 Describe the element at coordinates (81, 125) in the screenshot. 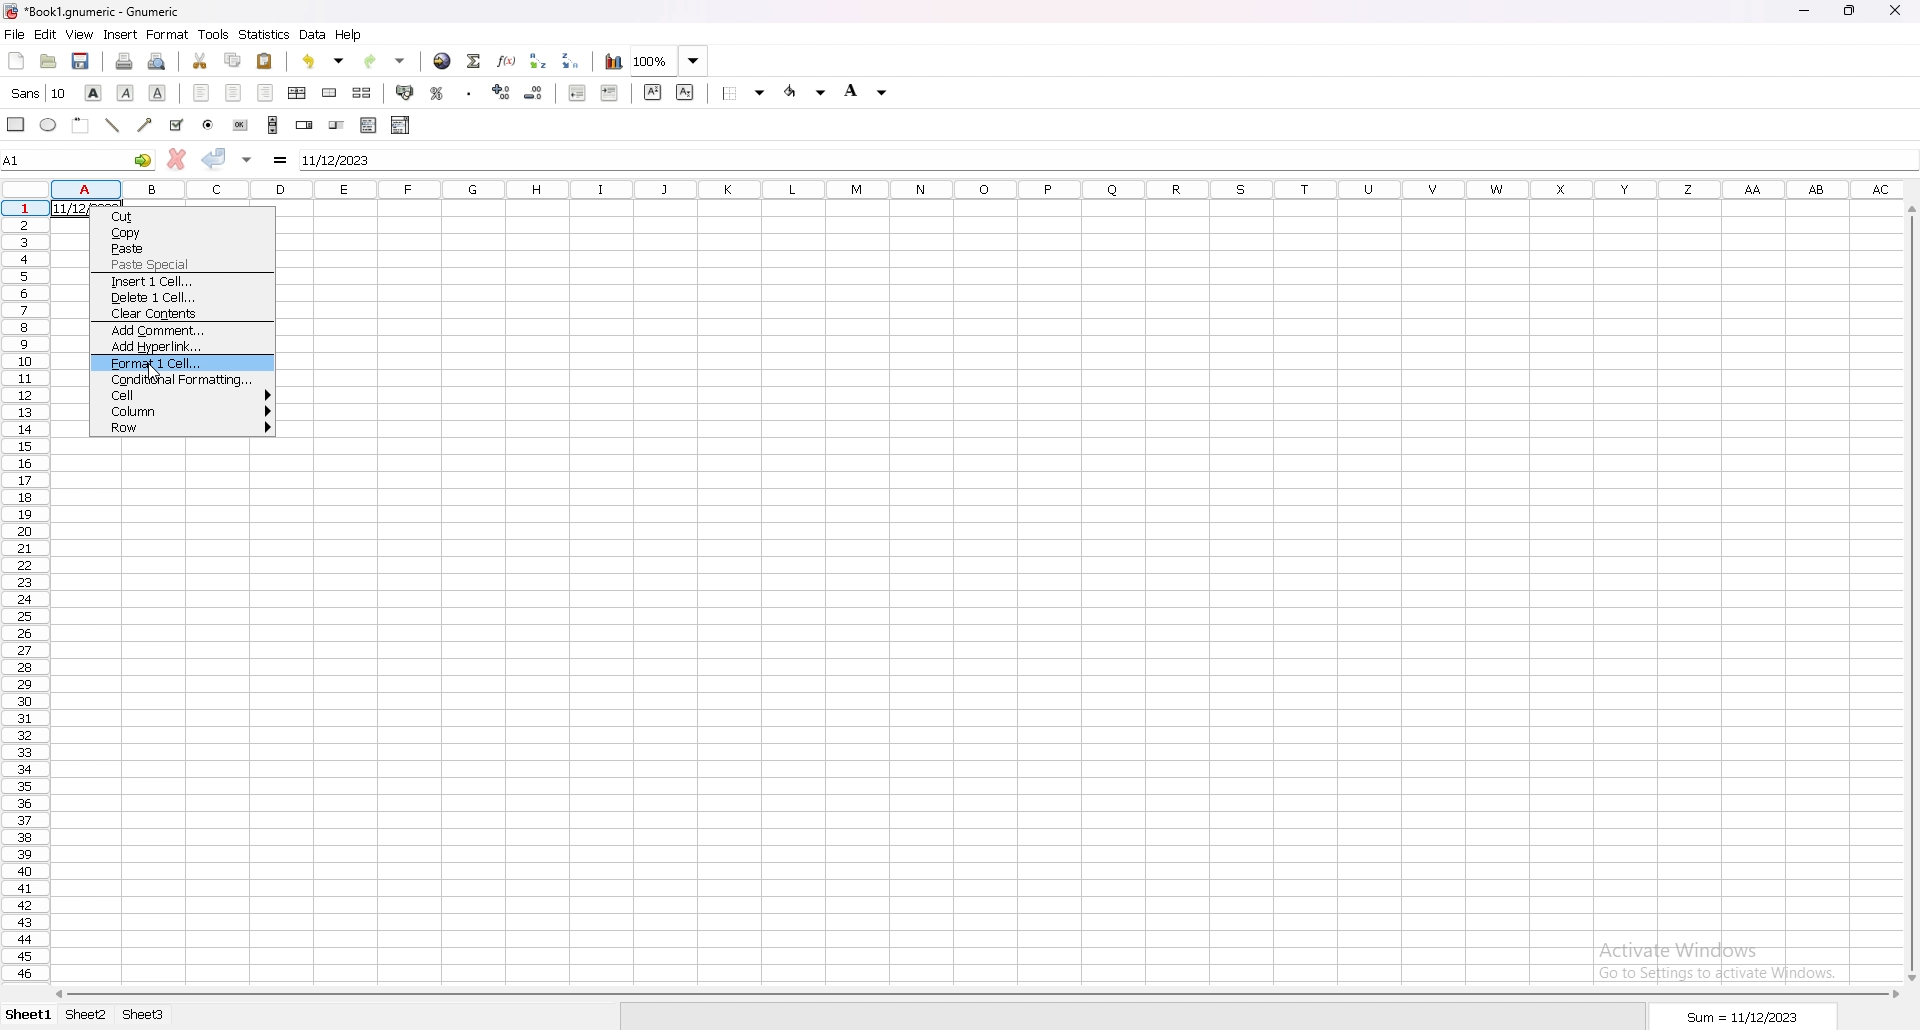

I see `frame` at that location.